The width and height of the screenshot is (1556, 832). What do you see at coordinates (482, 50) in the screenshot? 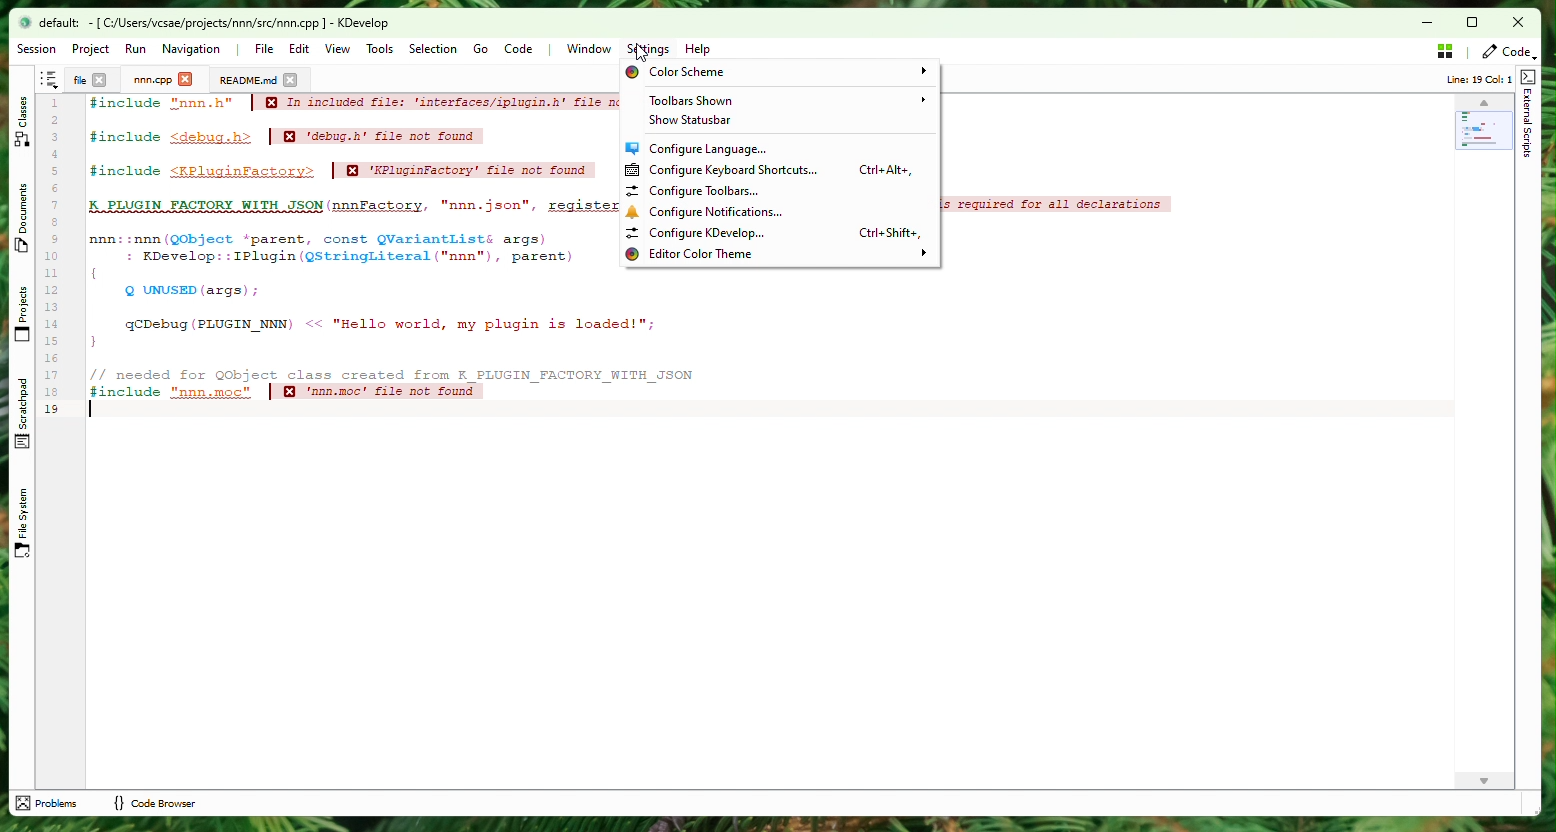
I see `Go` at bounding box center [482, 50].